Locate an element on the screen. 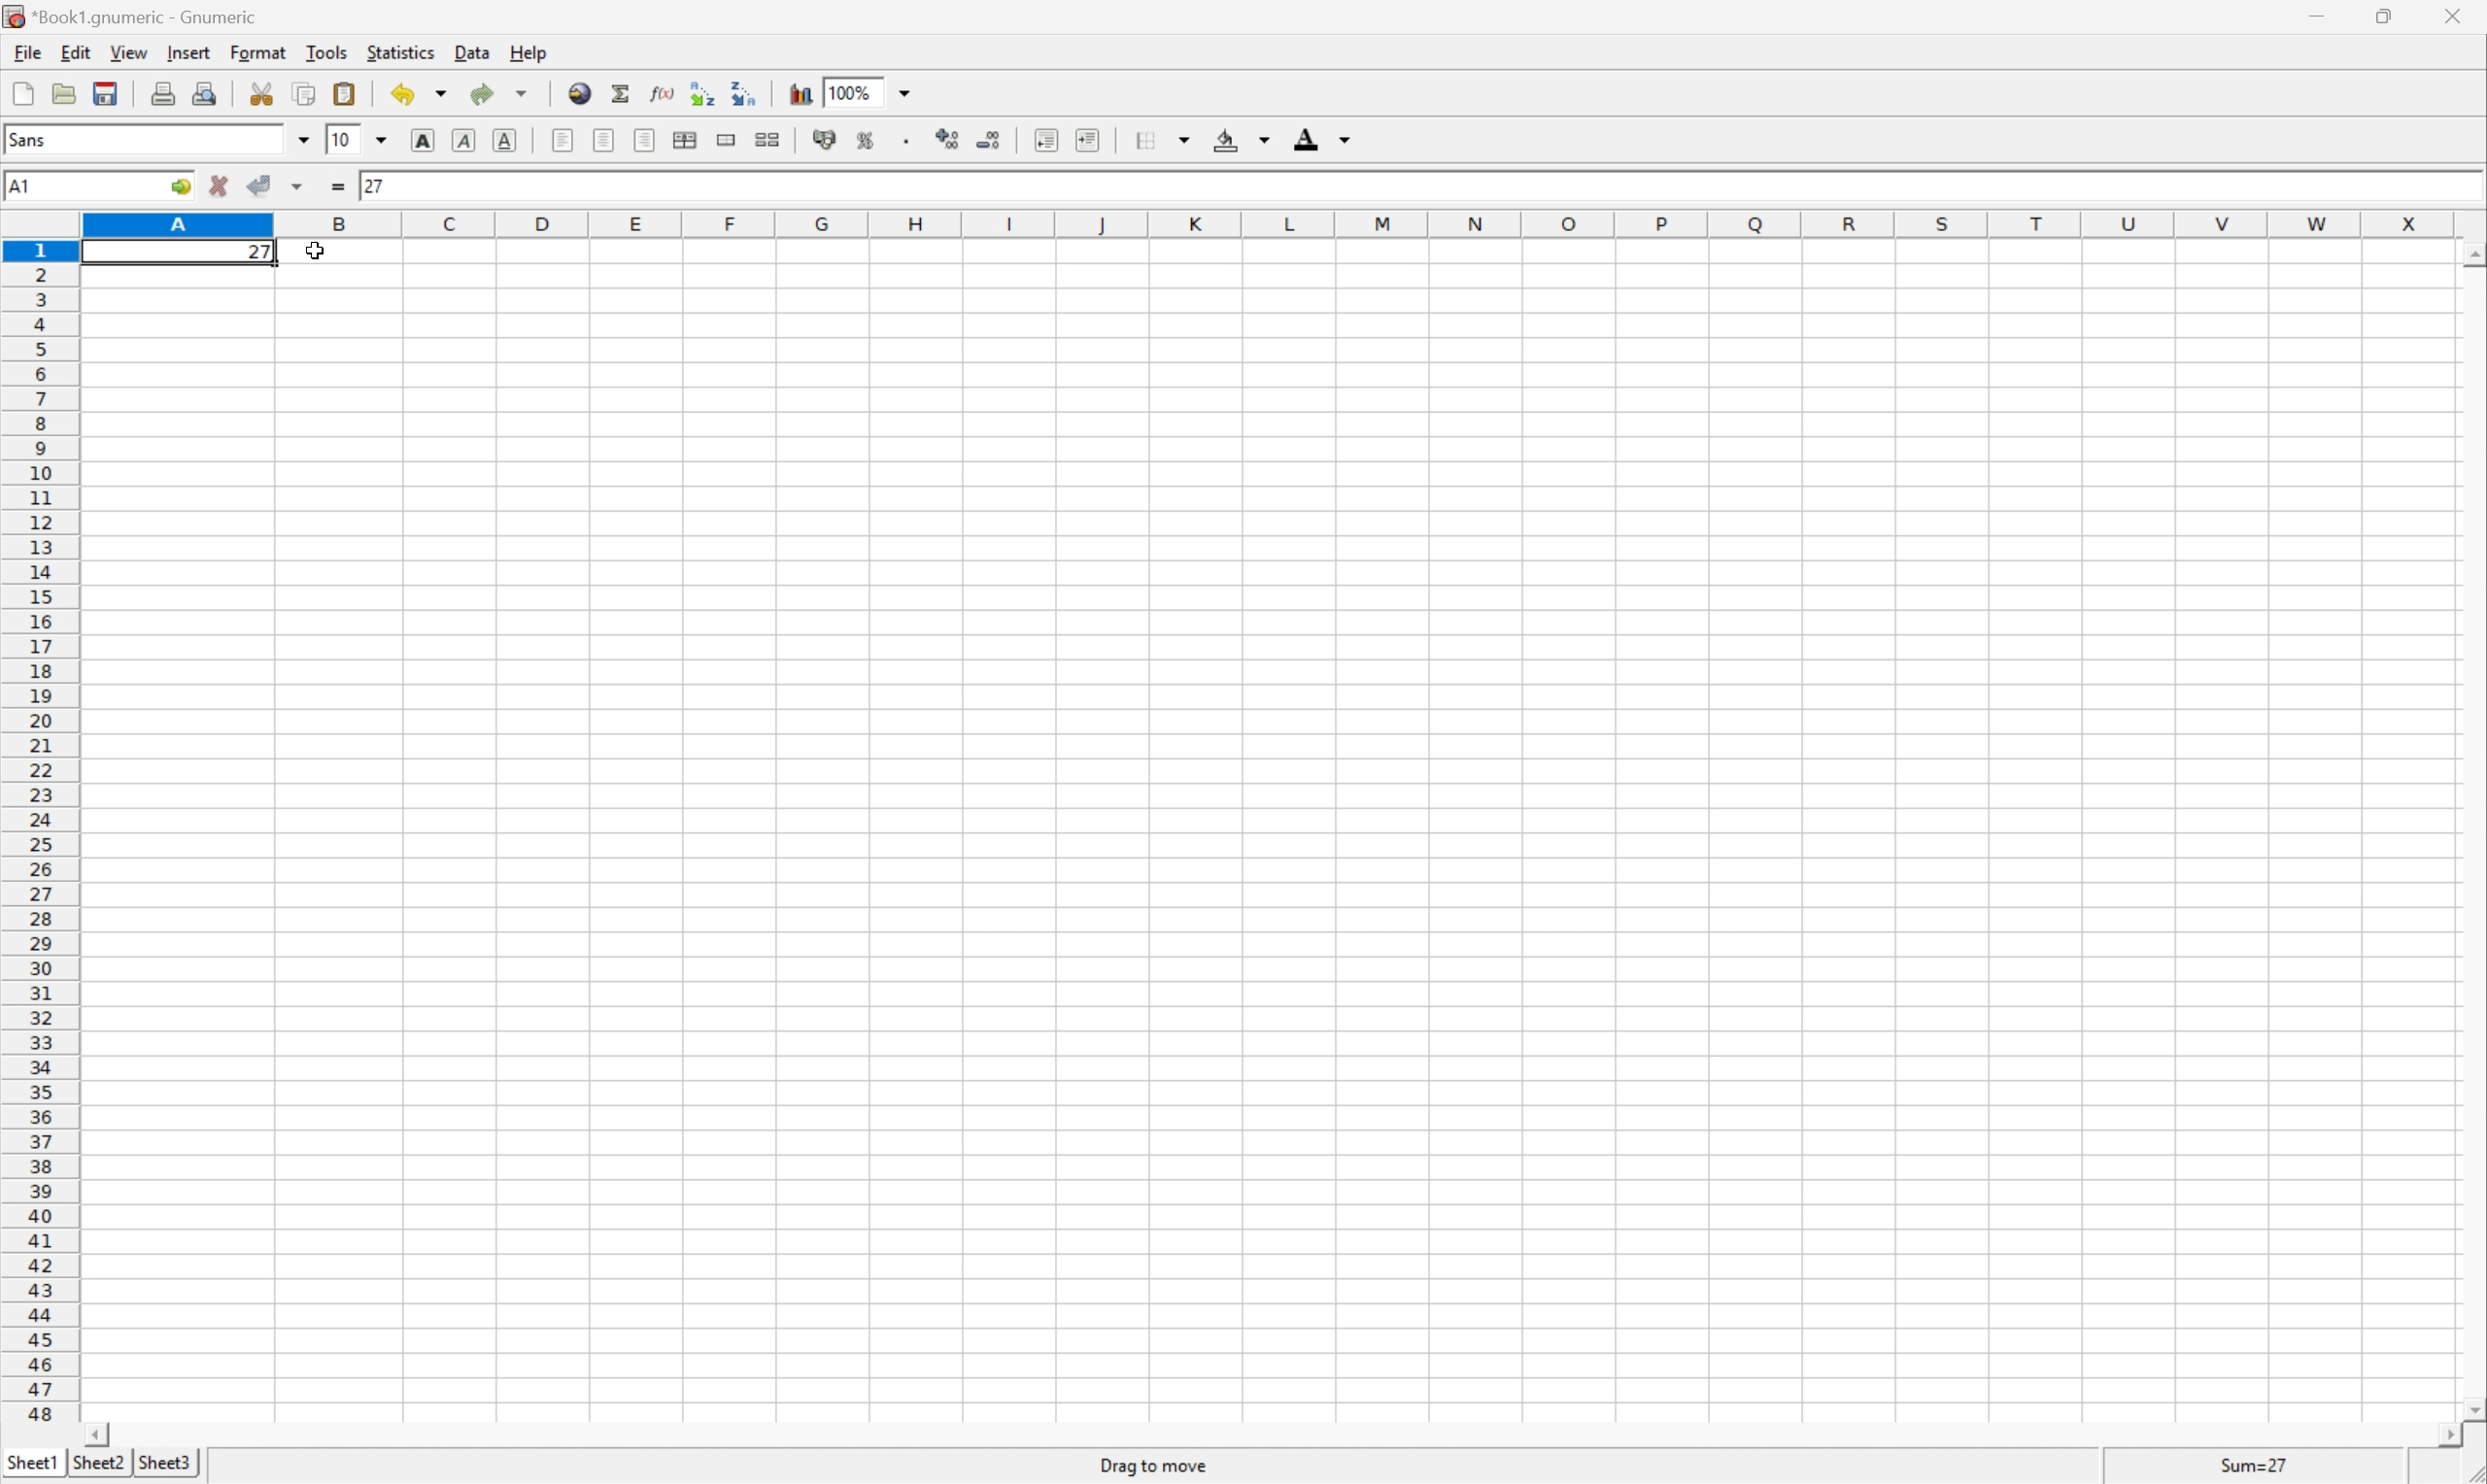 This screenshot has width=2487, height=1484. Sheet2 is located at coordinates (101, 1470).